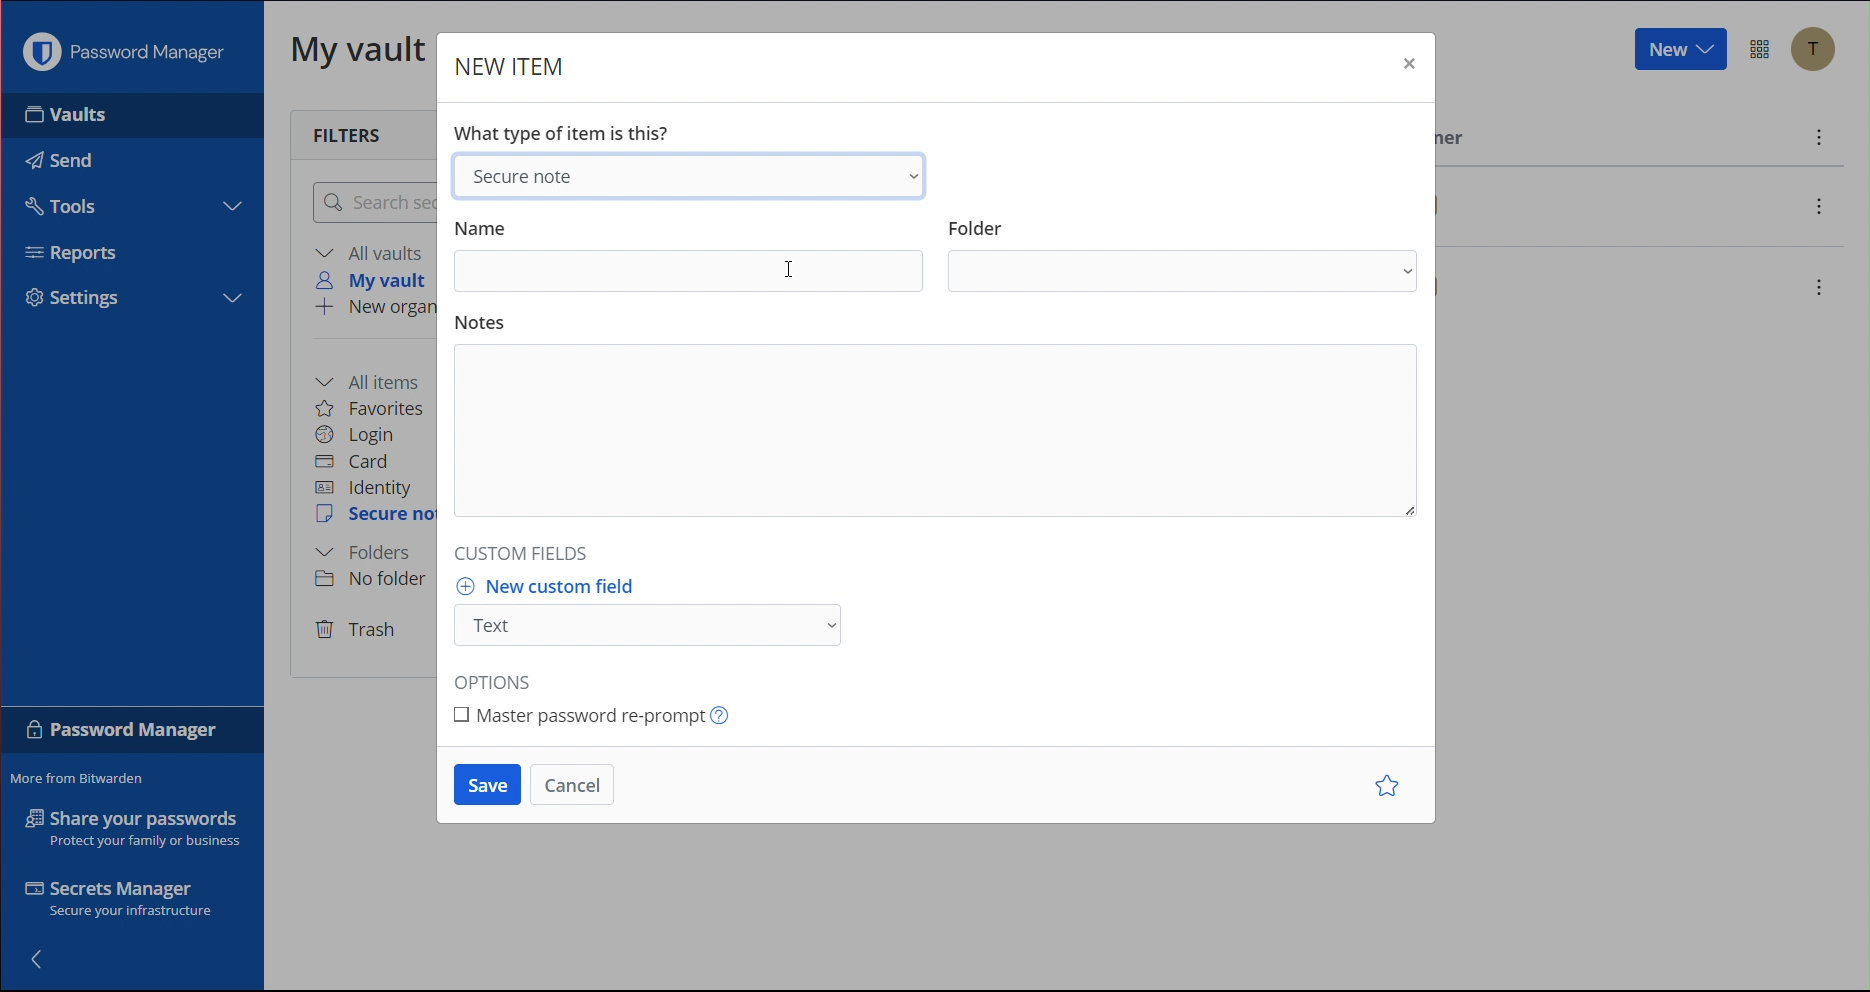 Image resolution: width=1870 pixels, height=992 pixels. What do you see at coordinates (696, 176) in the screenshot?
I see `Secure note` at bounding box center [696, 176].